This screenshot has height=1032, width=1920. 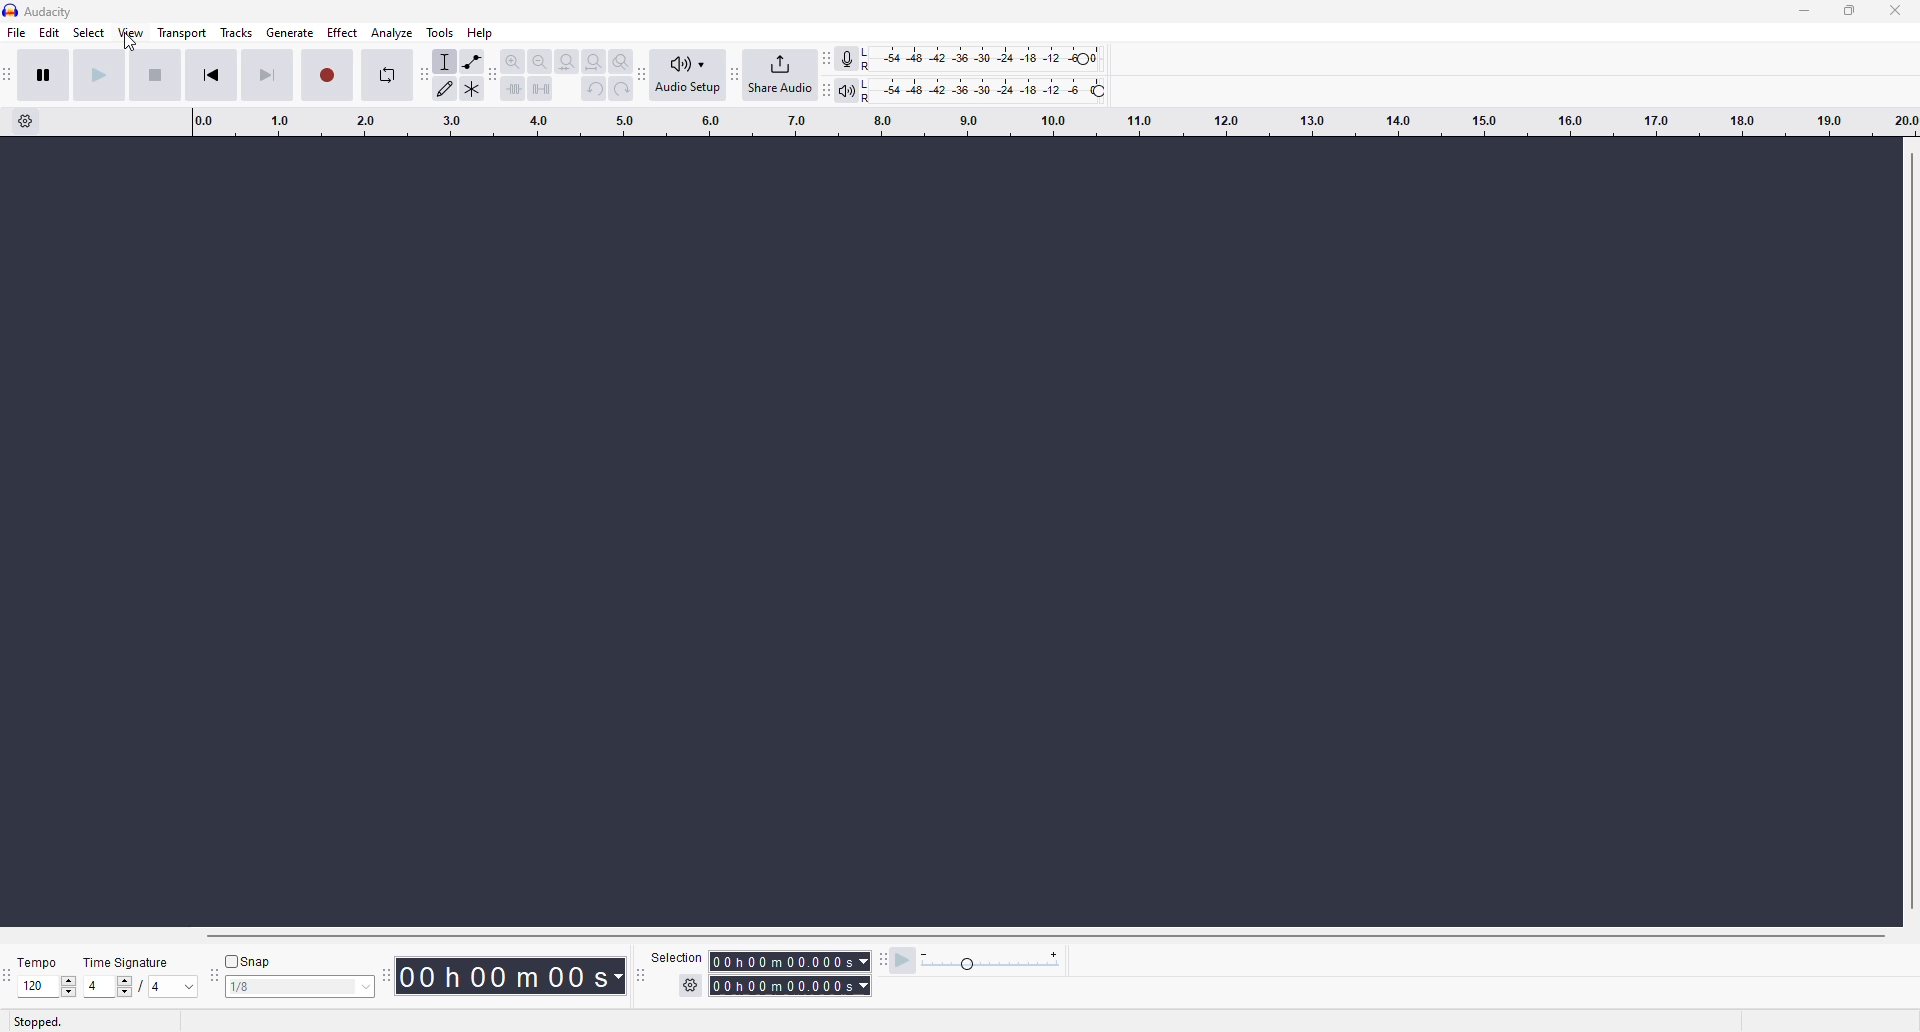 What do you see at coordinates (620, 89) in the screenshot?
I see `redo` at bounding box center [620, 89].